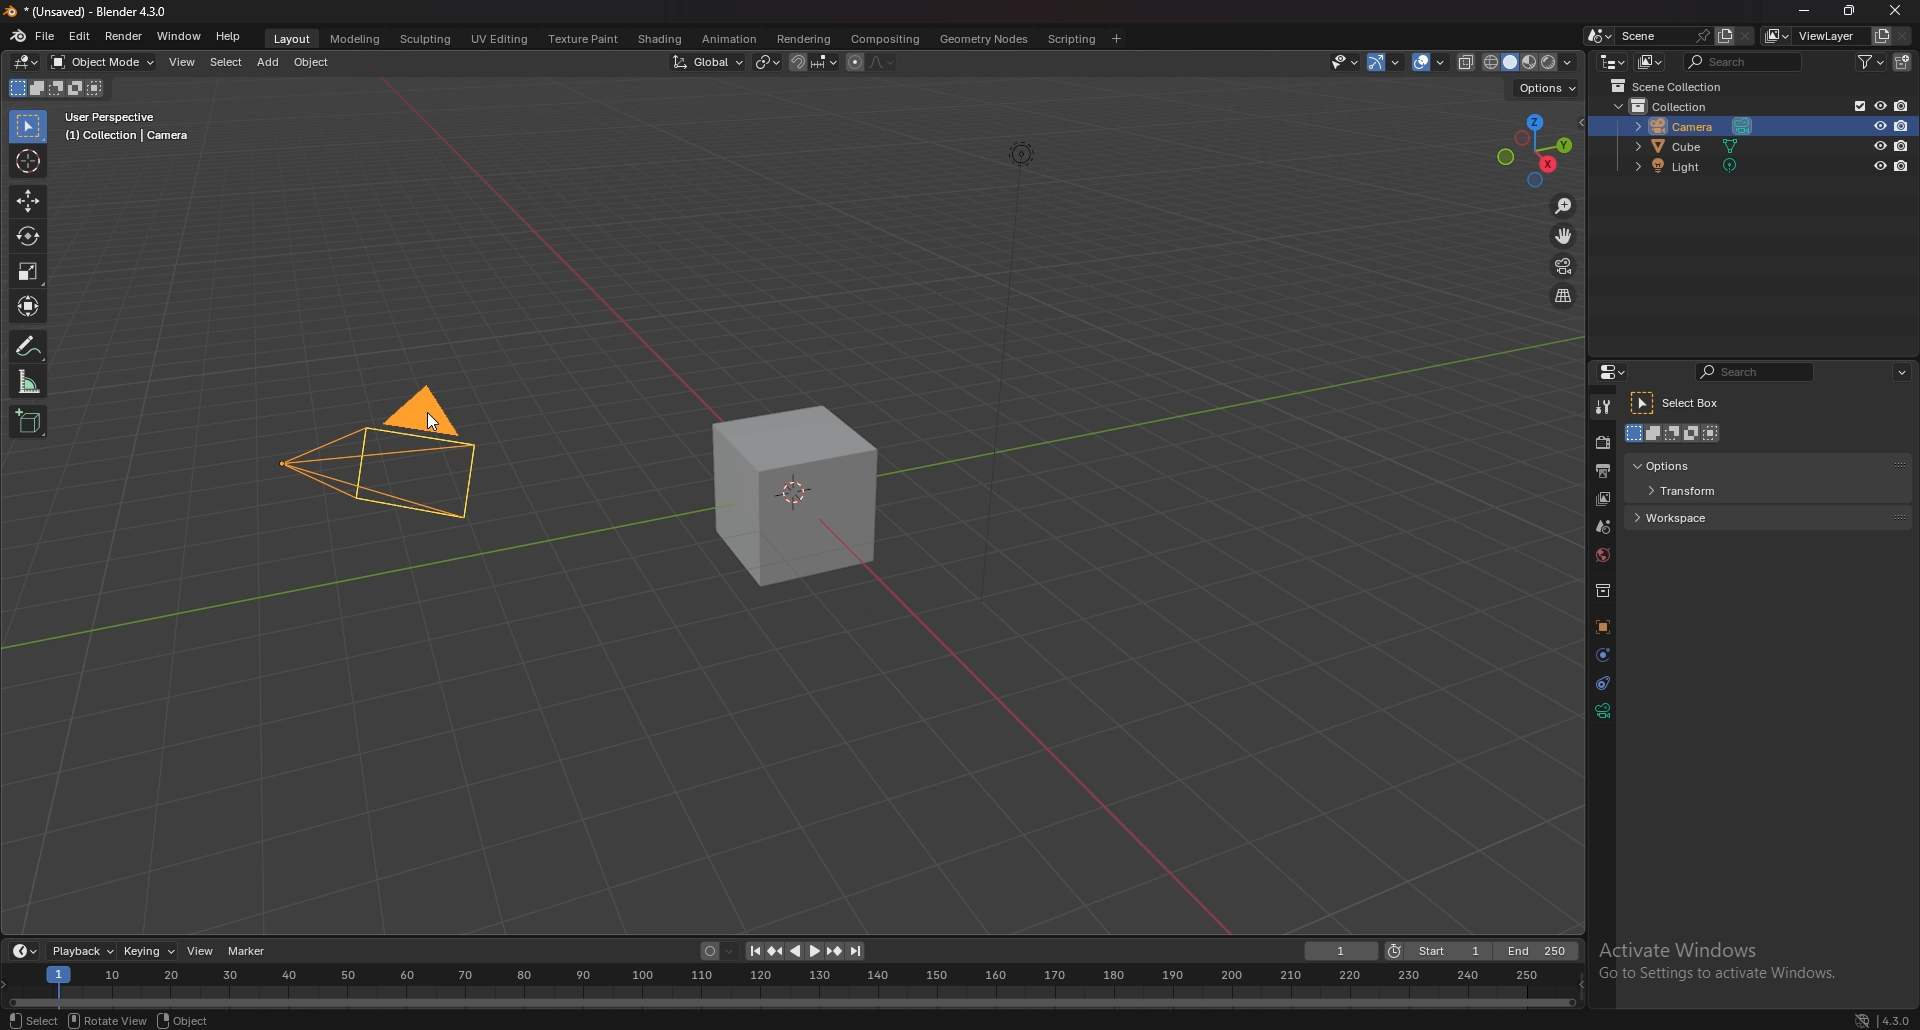  Describe the element at coordinates (1548, 88) in the screenshot. I see `options` at that location.